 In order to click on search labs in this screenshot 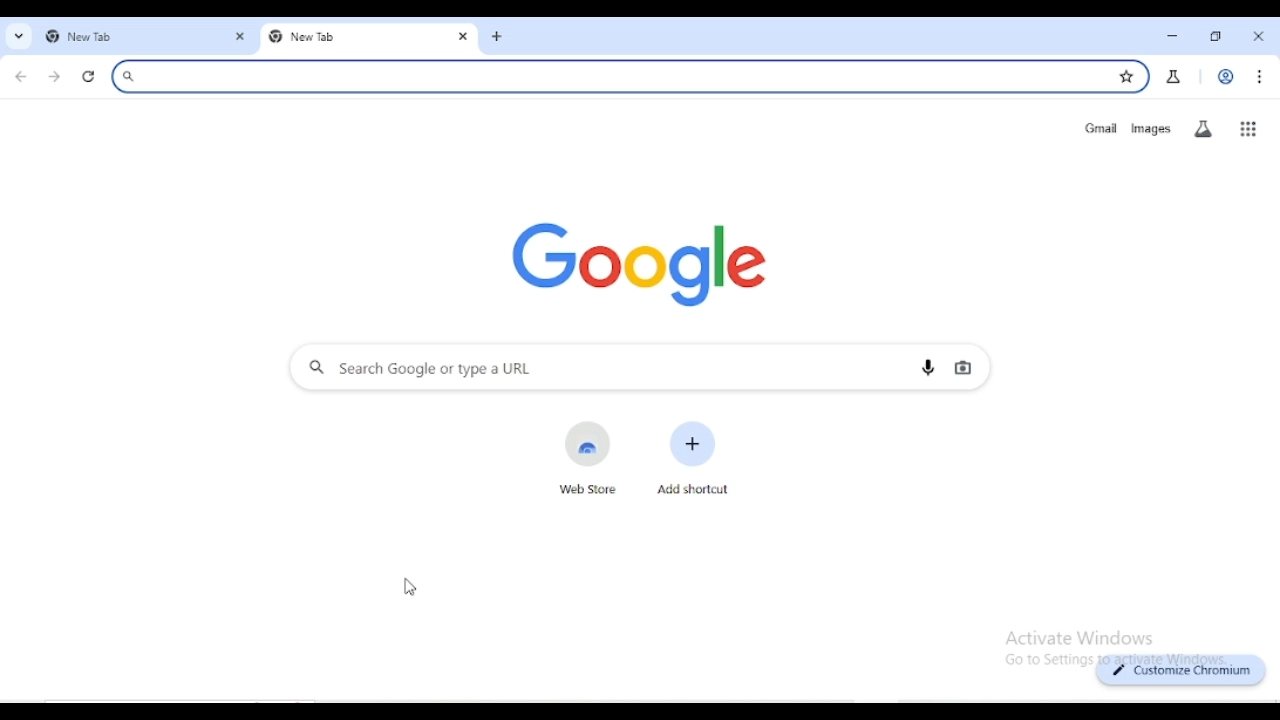, I will do `click(1203, 129)`.